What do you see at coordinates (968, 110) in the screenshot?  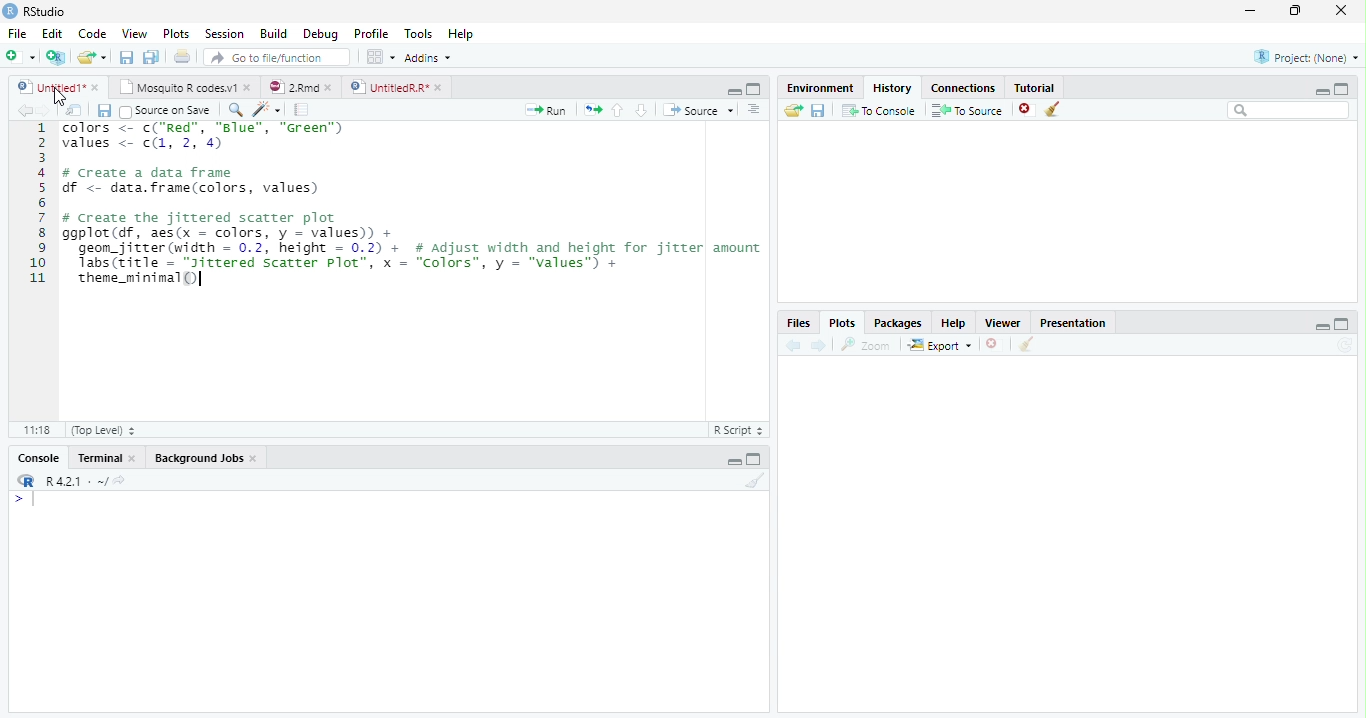 I see `To Source` at bounding box center [968, 110].